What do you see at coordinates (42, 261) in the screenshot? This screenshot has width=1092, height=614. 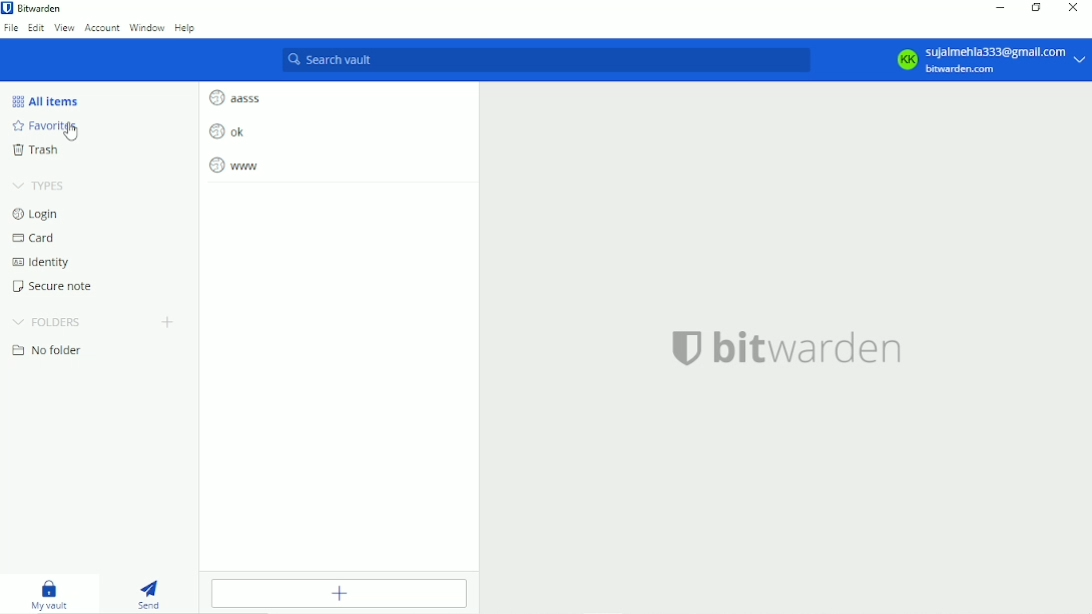 I see `Identity` at bounding box center [42, 261].